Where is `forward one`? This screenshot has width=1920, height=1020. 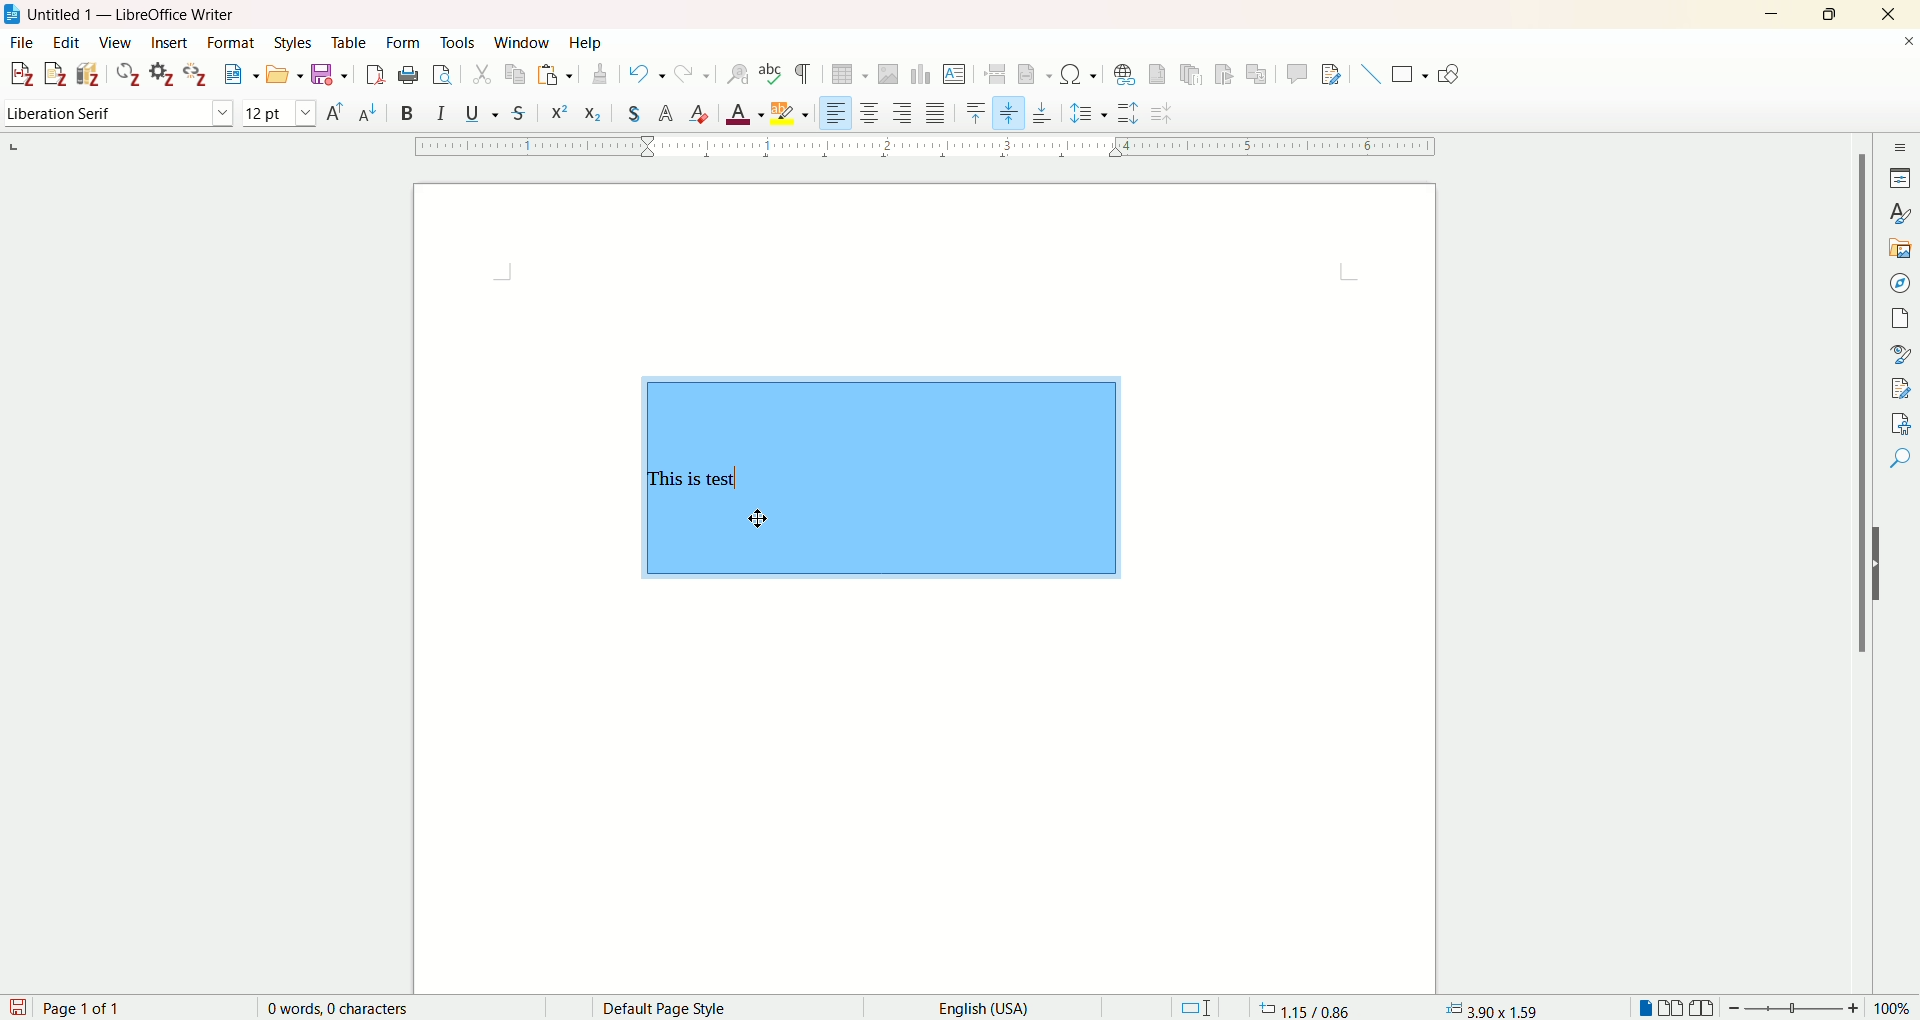
forward one is located at coordinates (362, 112).